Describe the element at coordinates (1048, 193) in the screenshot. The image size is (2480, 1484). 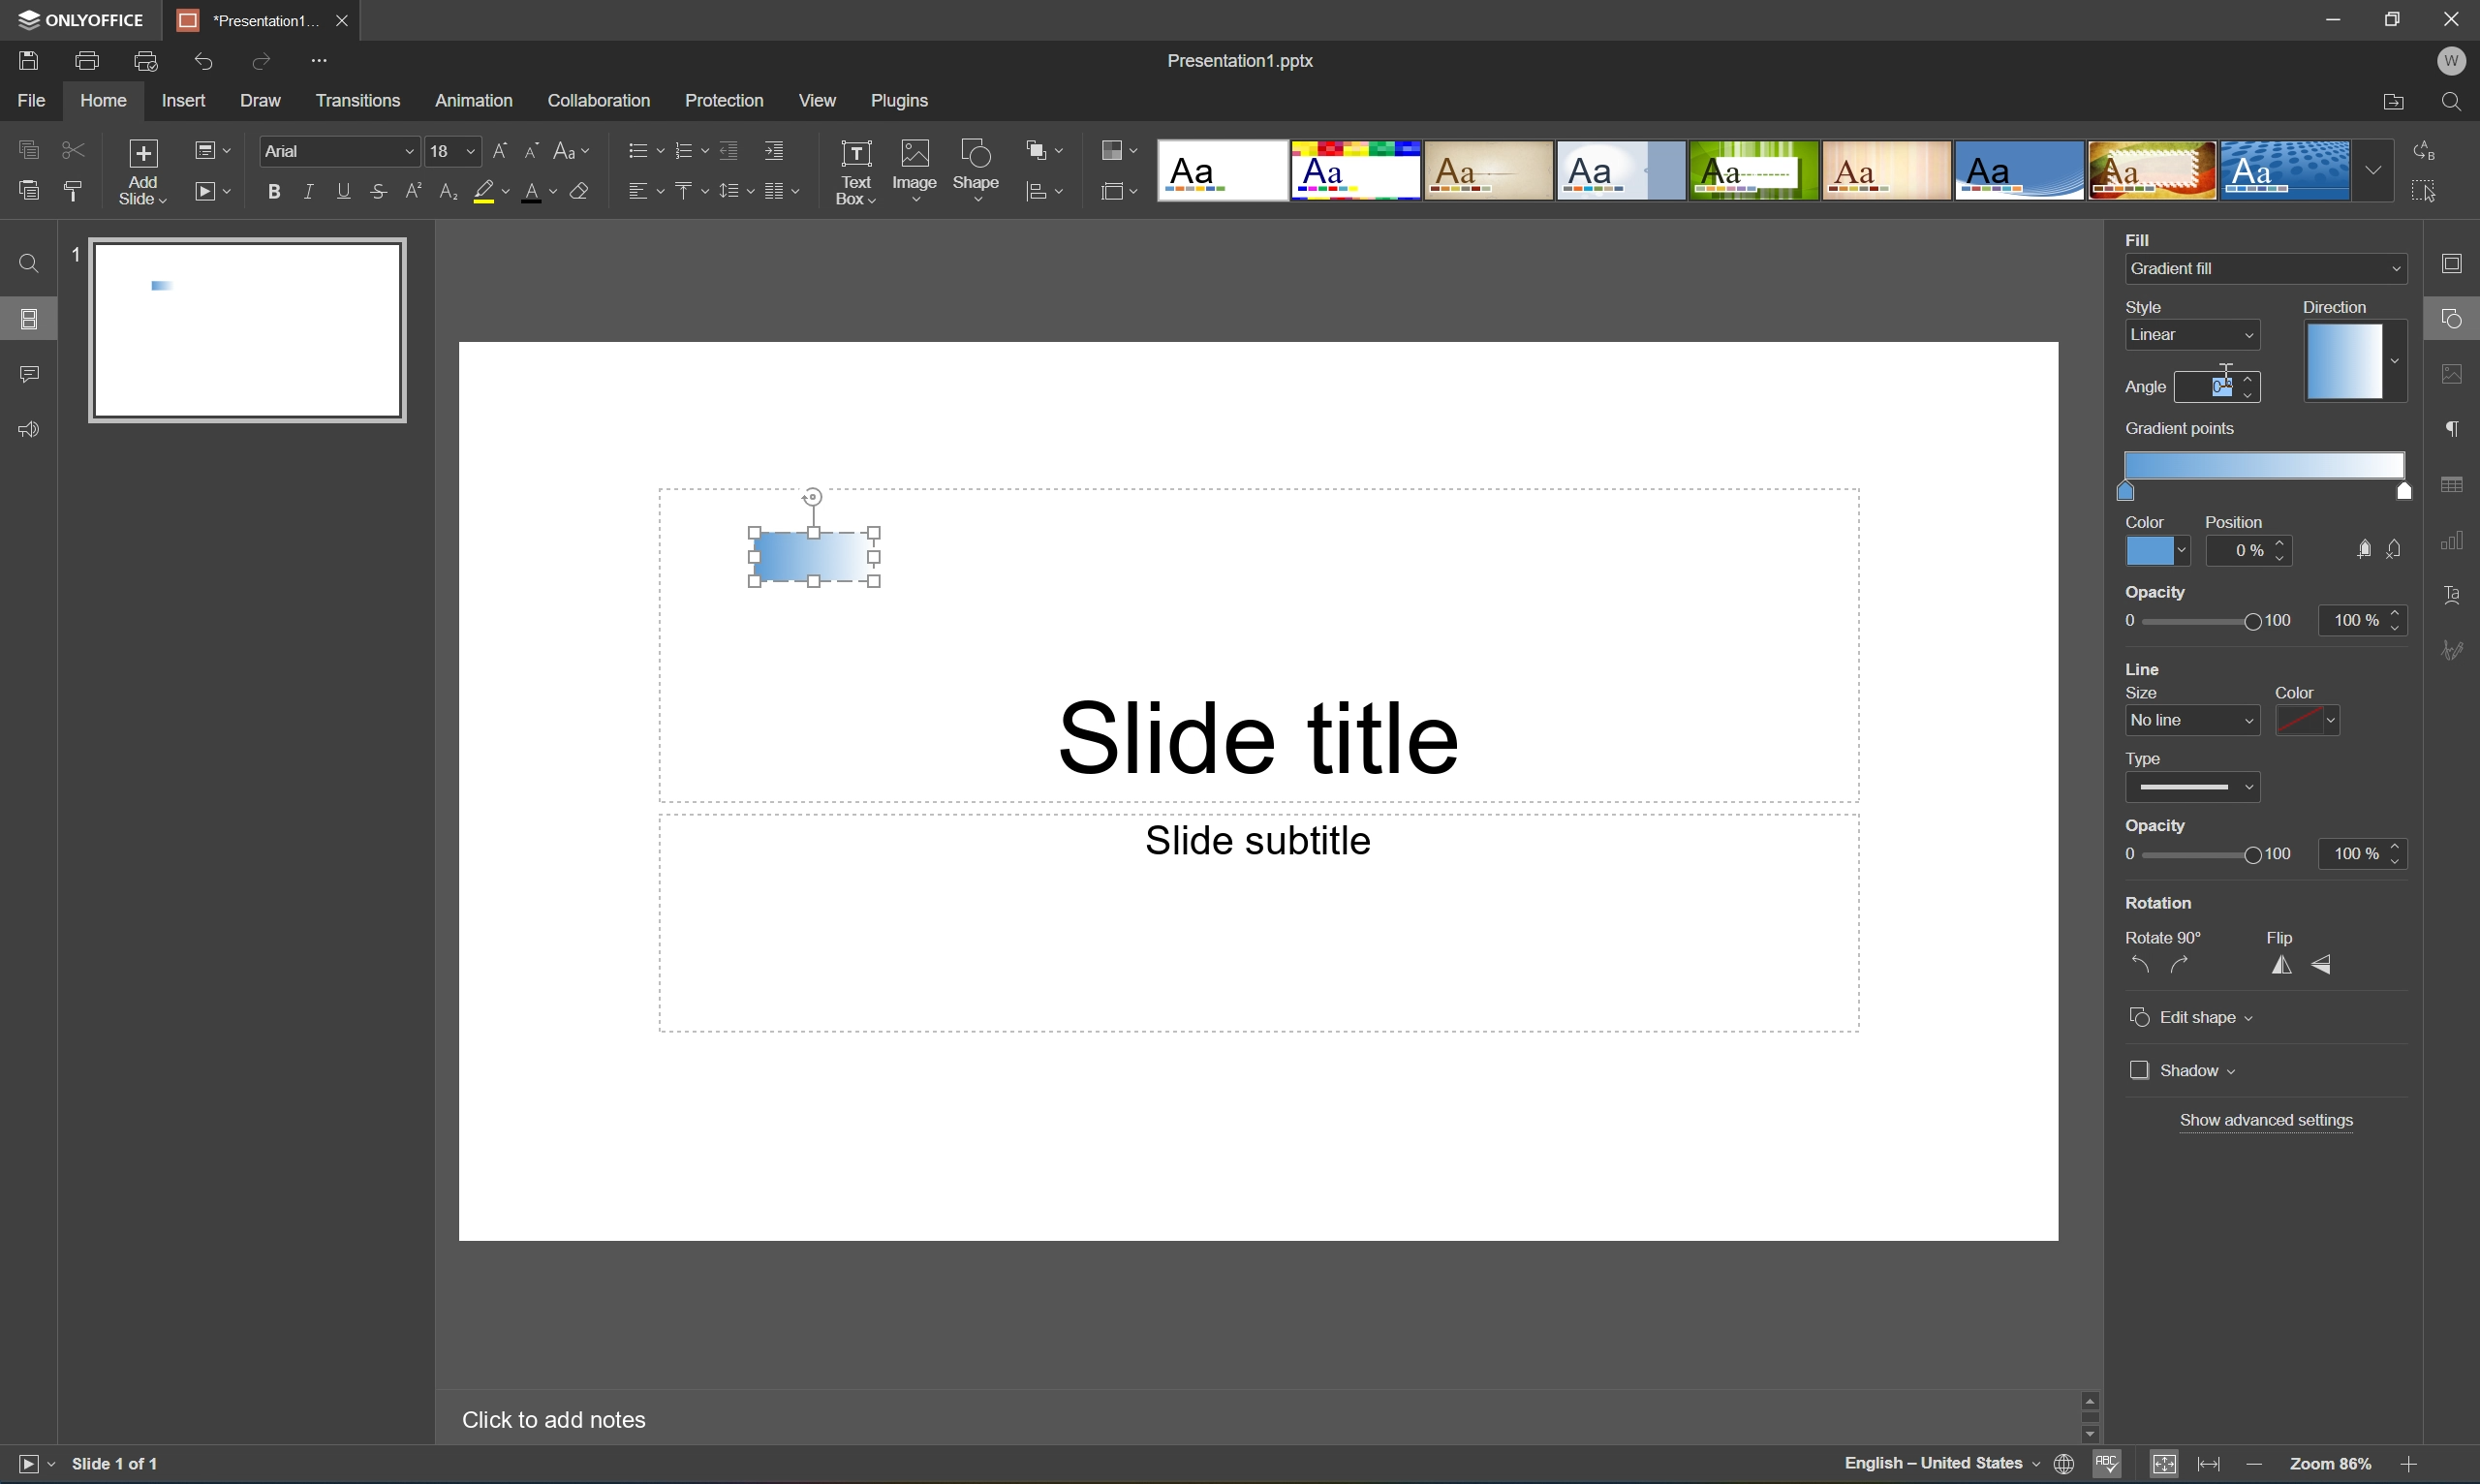
I see `align shape` at that location.